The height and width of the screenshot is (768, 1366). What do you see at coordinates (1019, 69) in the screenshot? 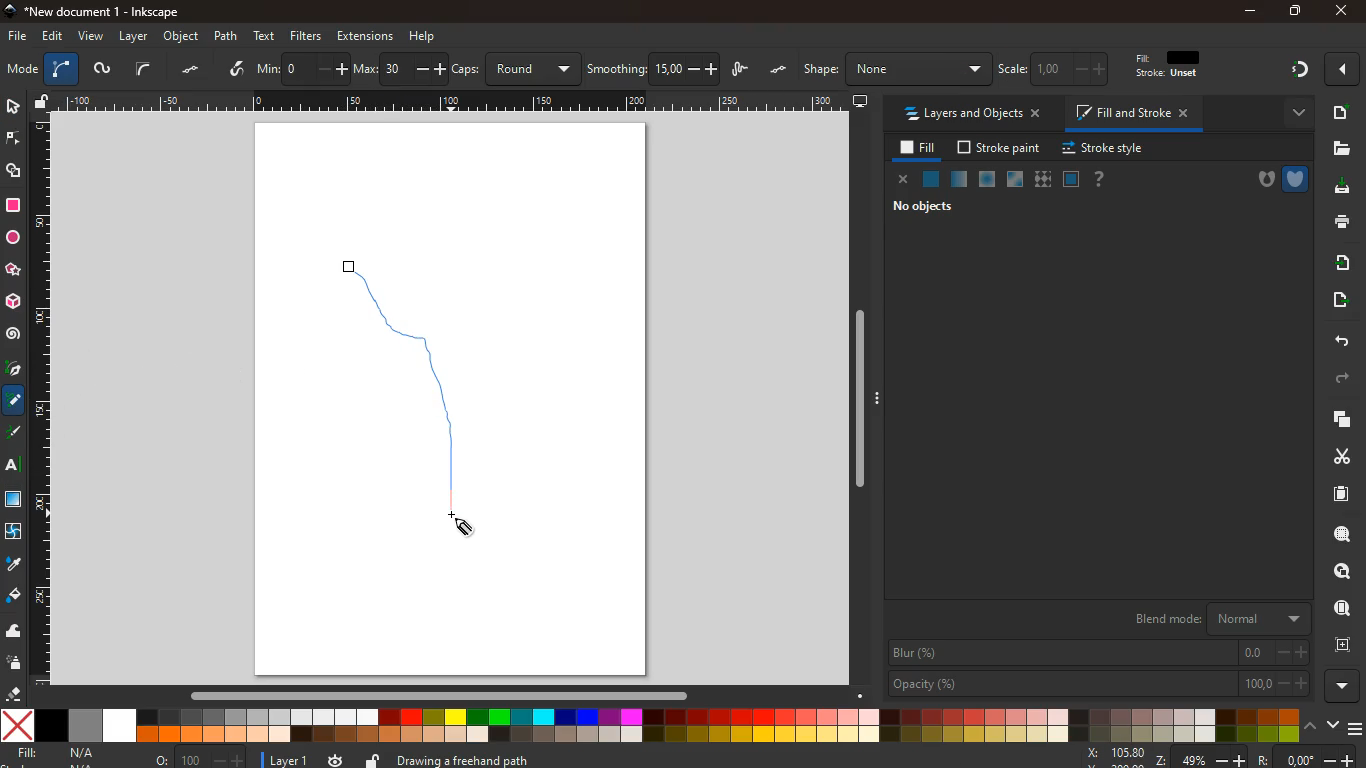
I see `edit` at bounding box center [1019, 69].